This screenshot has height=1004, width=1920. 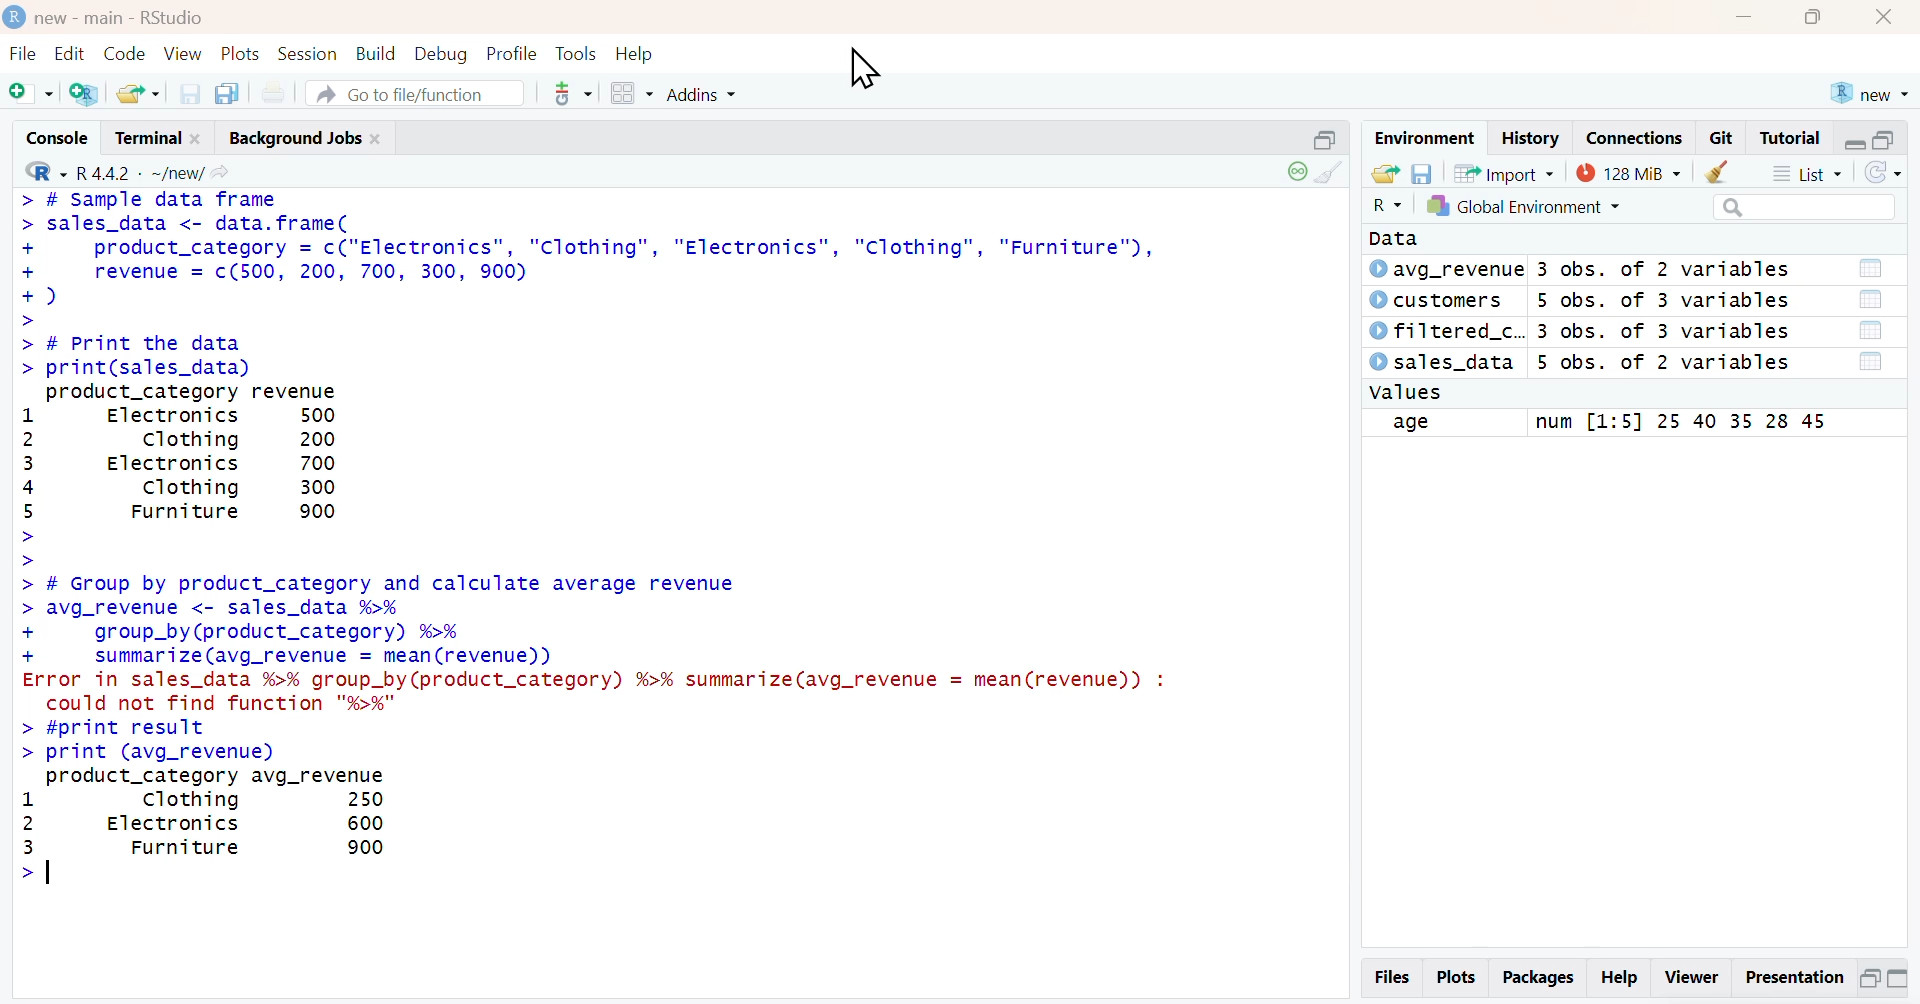 What do you see at coordinates (121, 18) in the screenshot?
I see `new - main - RStudio` at bounding box center [121, 18].